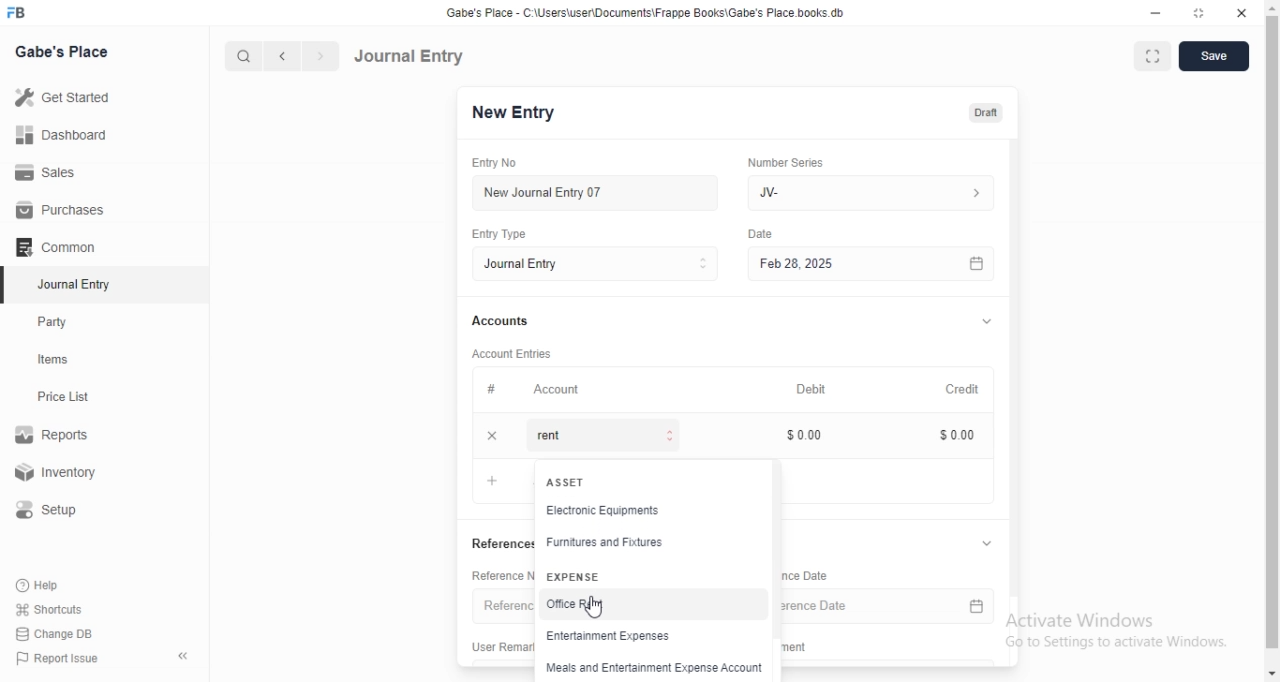 The width and height of the screenshot is (1280, 682). I want to click on v, so click(994, 318).